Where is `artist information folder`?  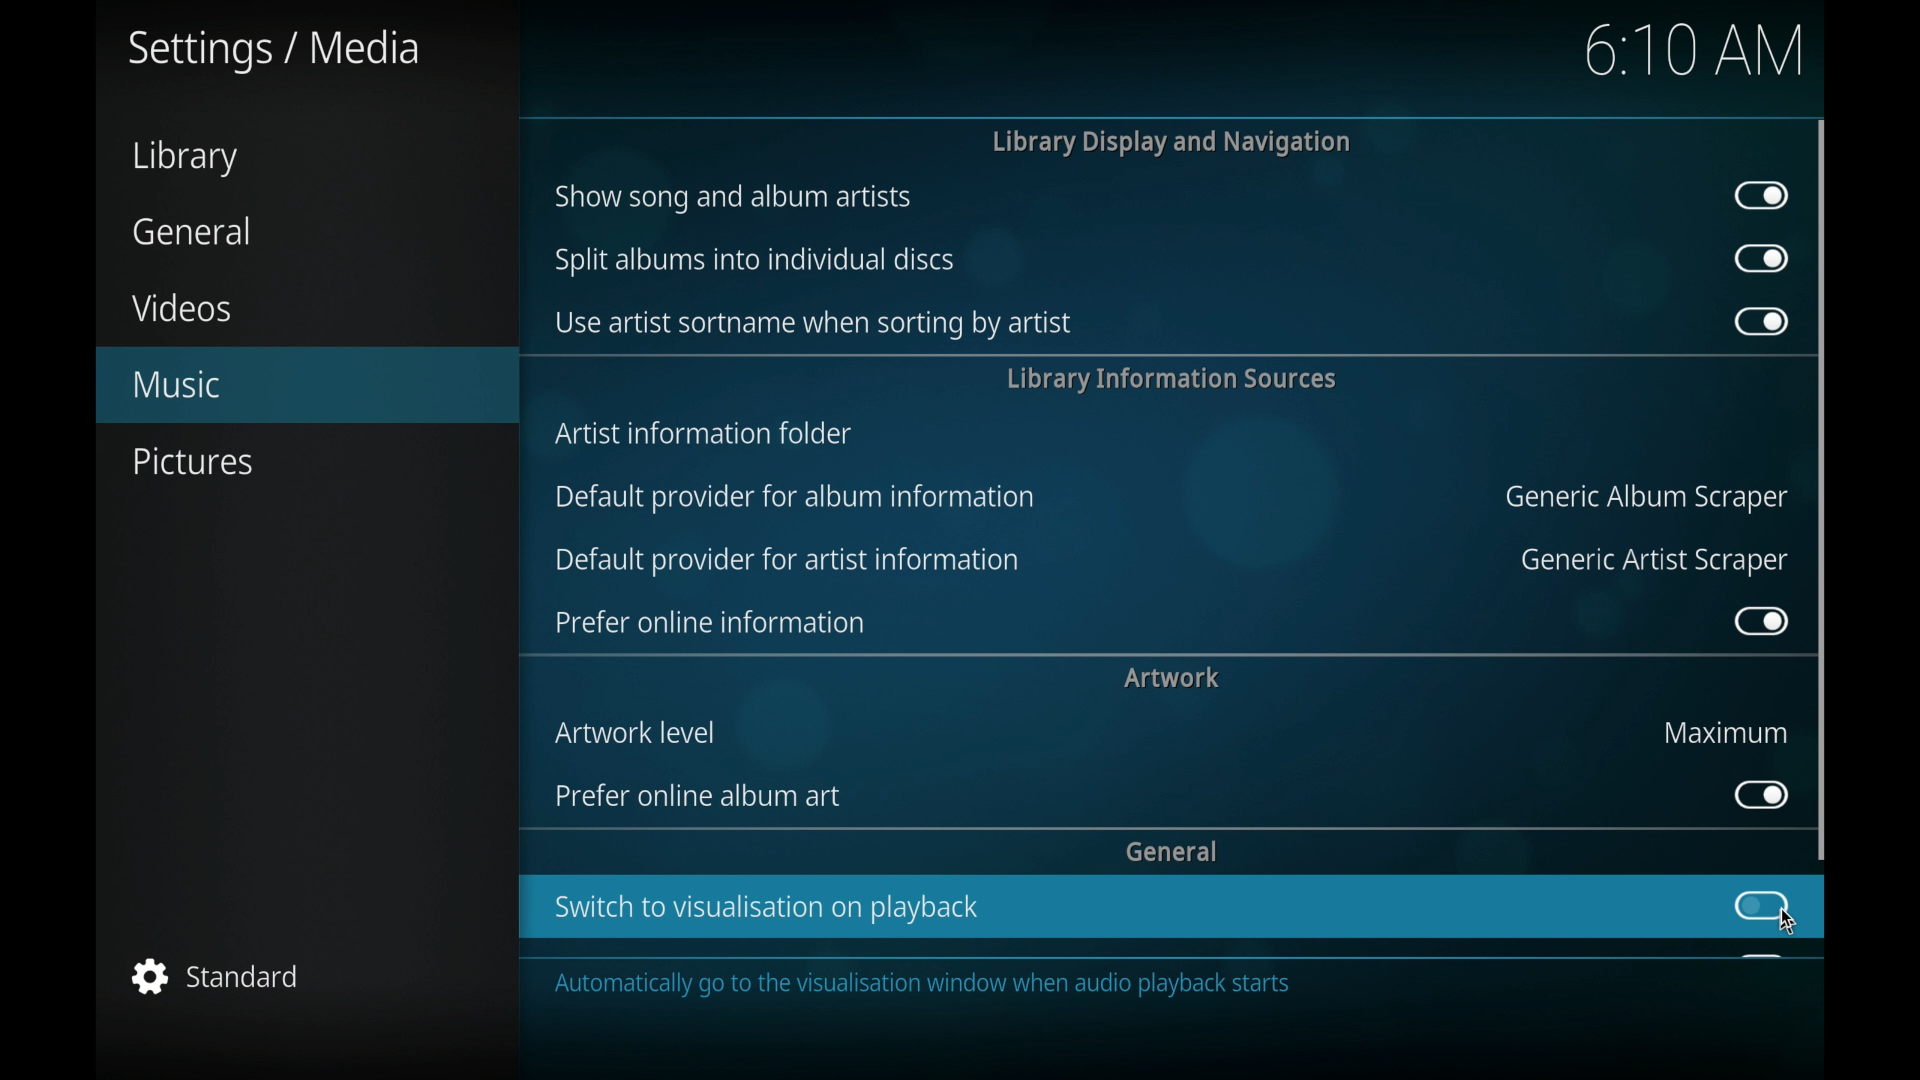
artist information folder is located at coordinates (706, 432).